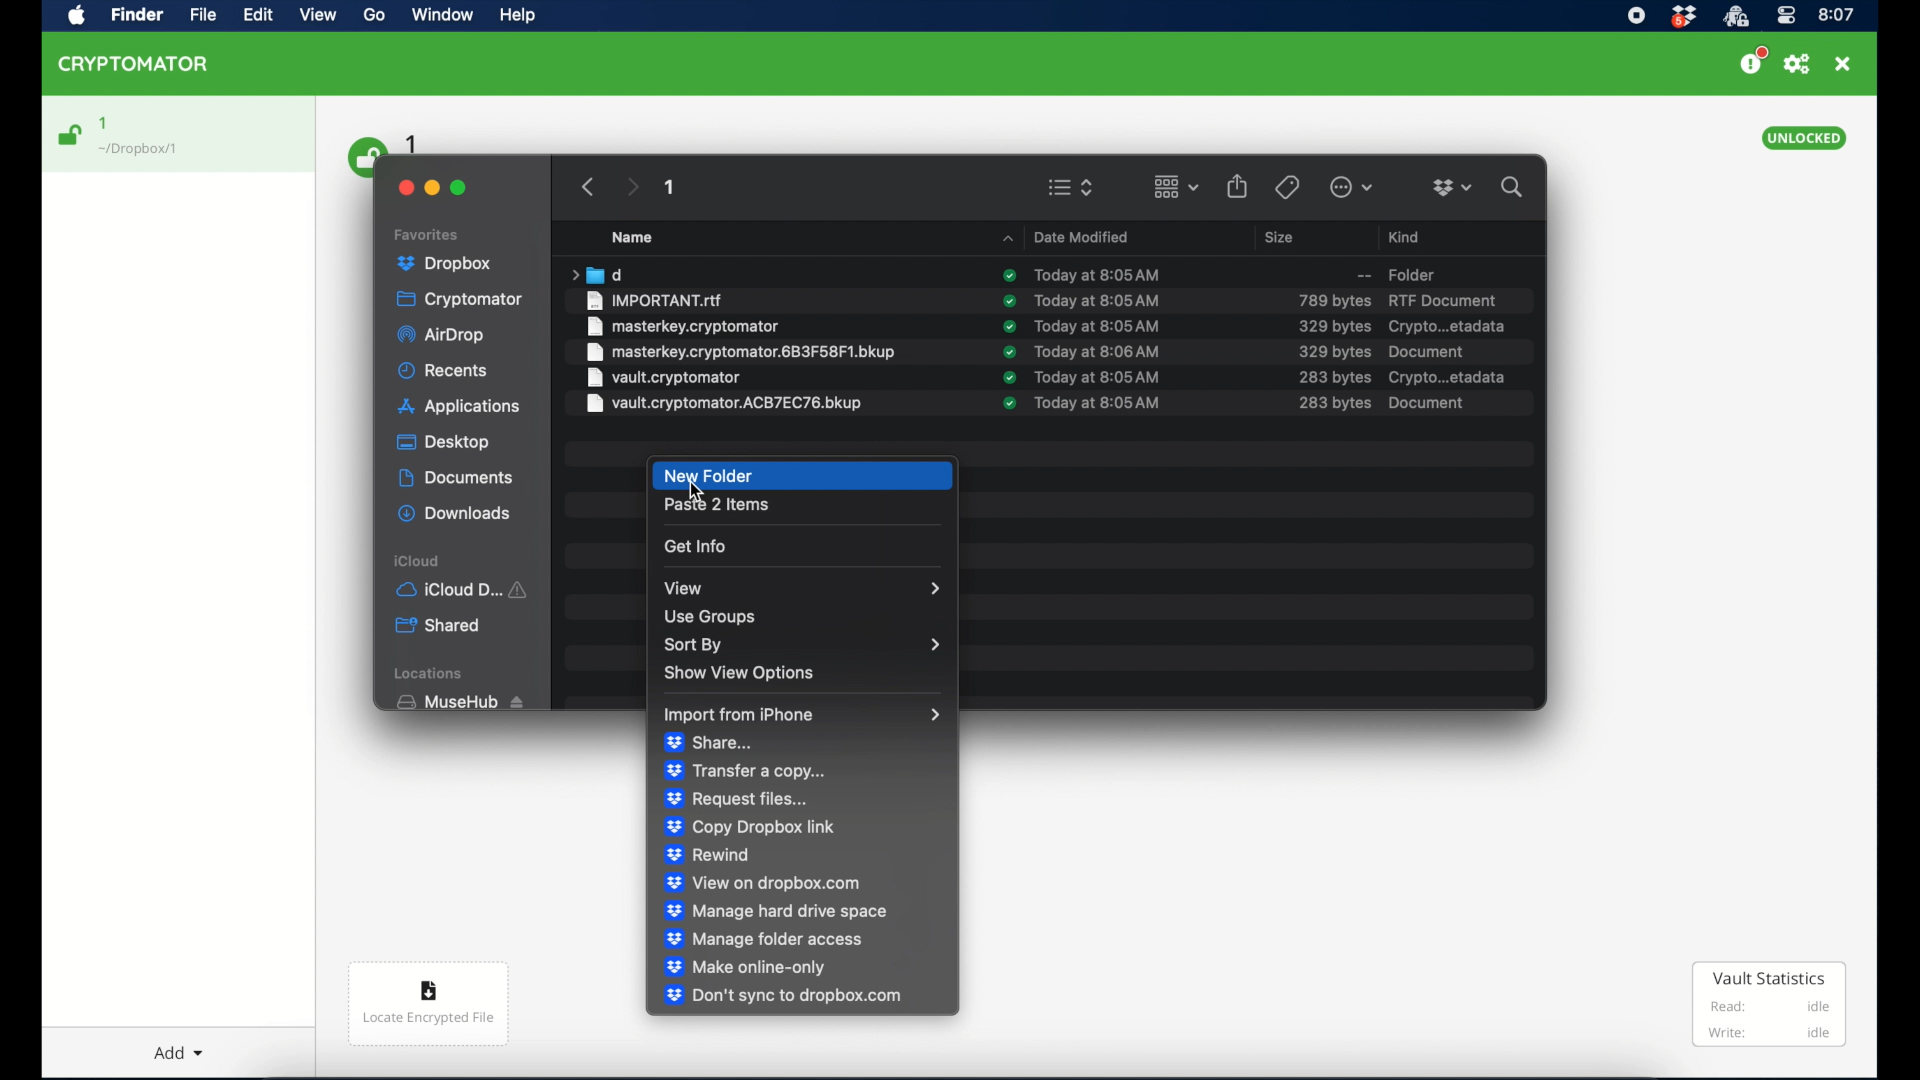  What do you see at coordinates (1238, 185) in the screenshot?
I see `share` at bounding box center [1238, 185].